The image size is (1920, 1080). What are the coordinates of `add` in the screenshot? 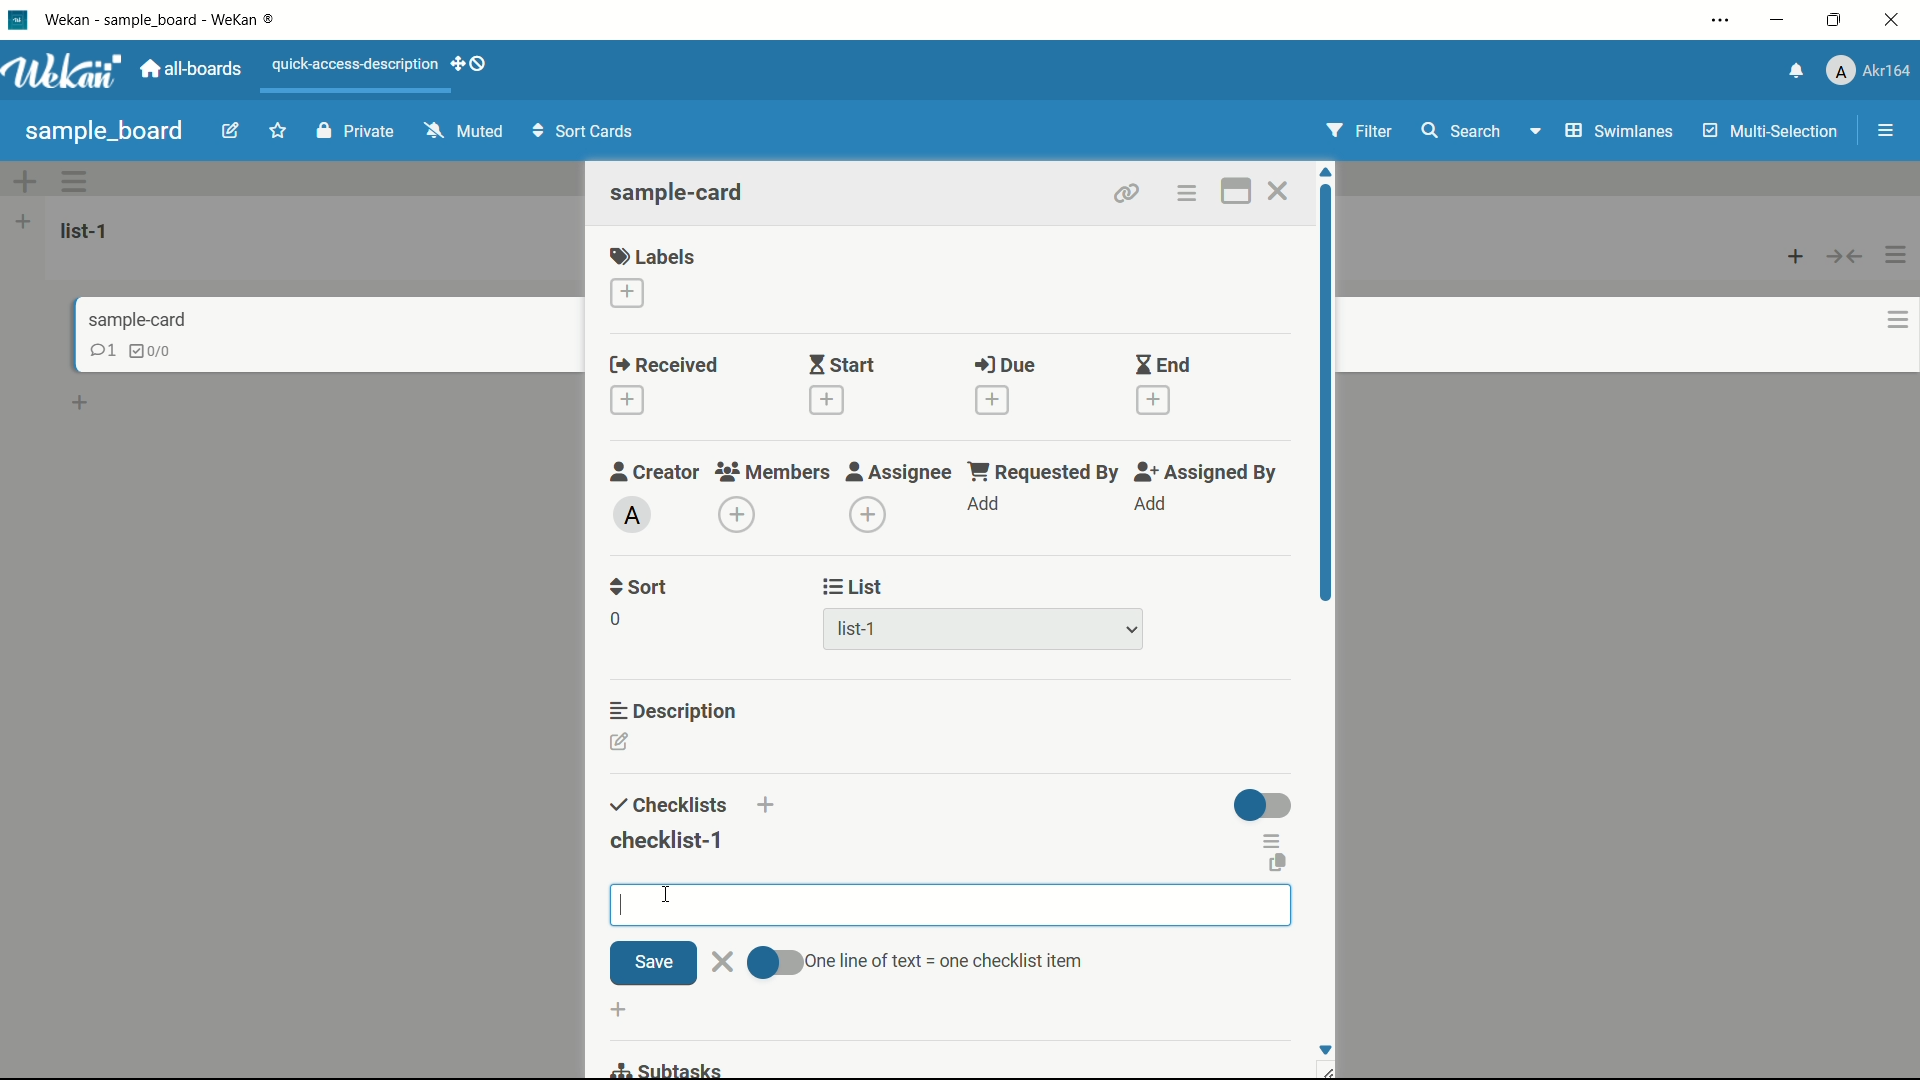 It's located at (987, 505).